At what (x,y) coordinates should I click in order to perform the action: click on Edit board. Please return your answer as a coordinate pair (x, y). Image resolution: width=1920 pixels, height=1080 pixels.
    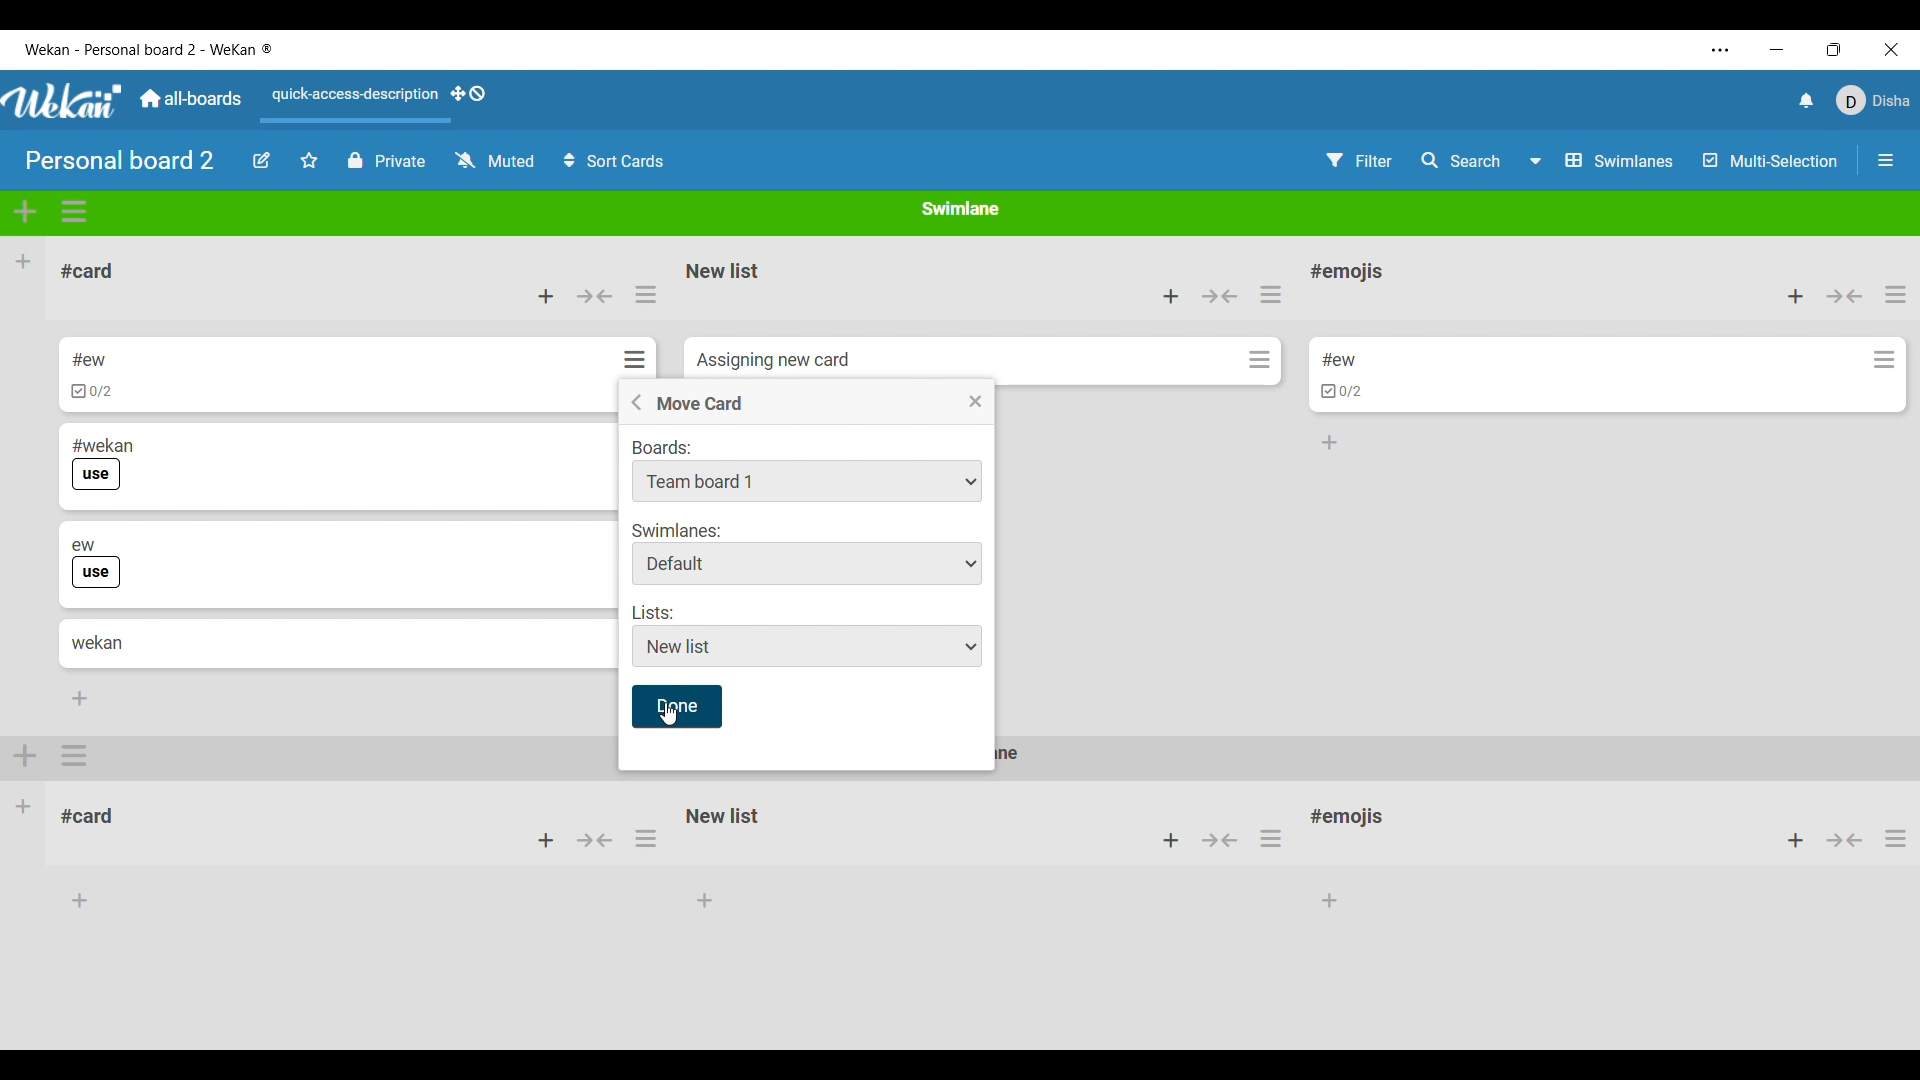
    Looking at the image, I should click on (262, 160).